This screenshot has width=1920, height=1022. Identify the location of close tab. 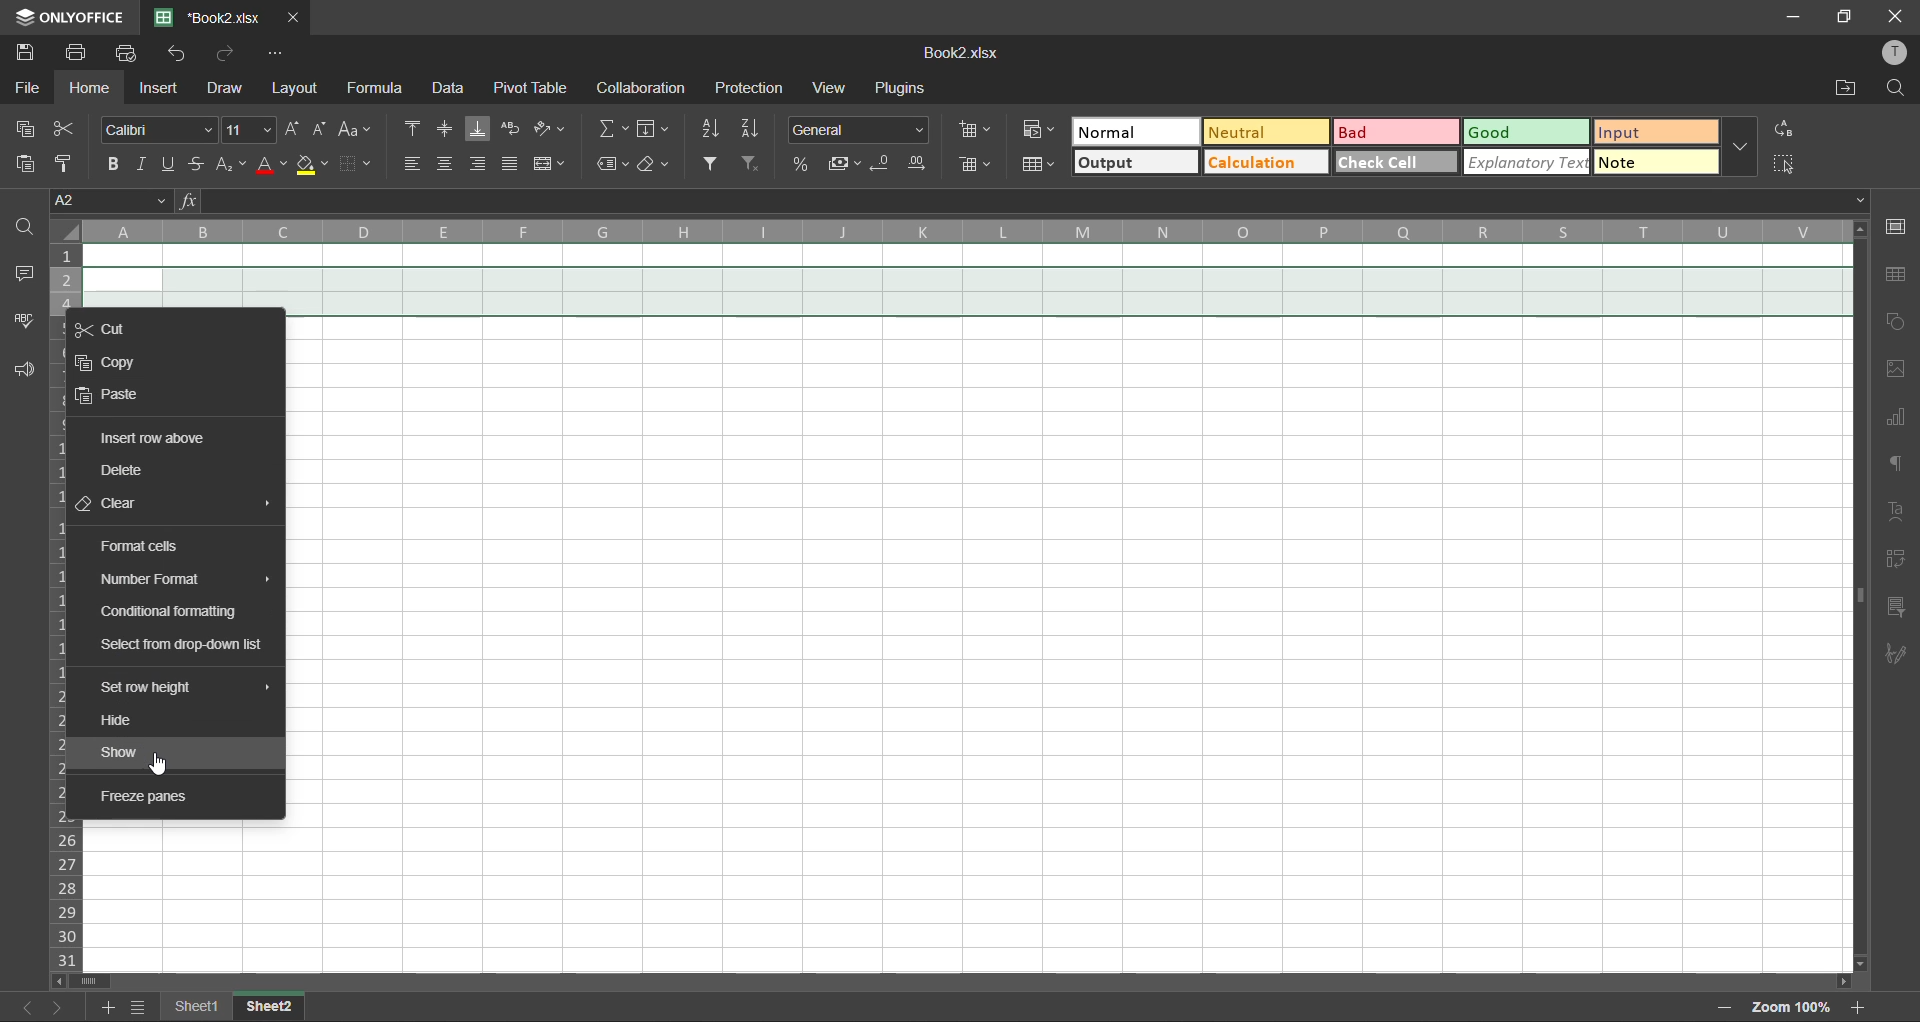
(296, 16).